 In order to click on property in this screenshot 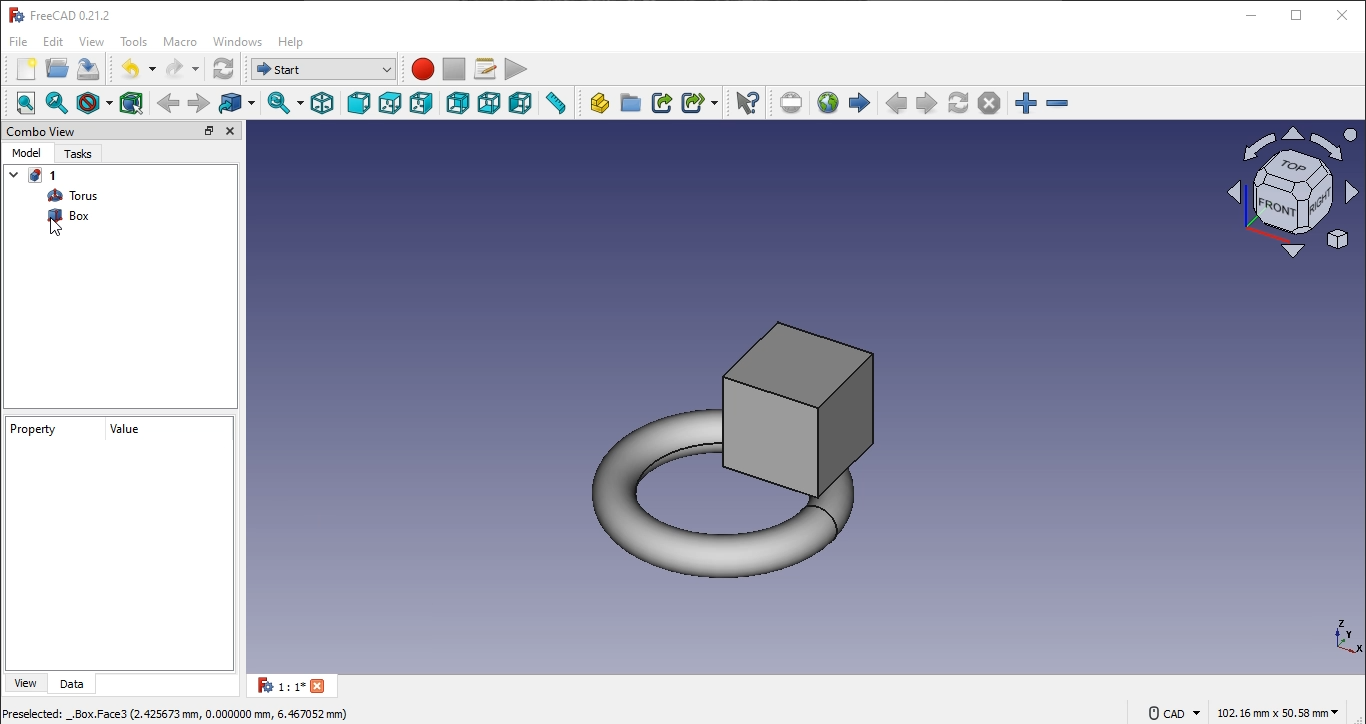, I will do `click(34, 431)`.